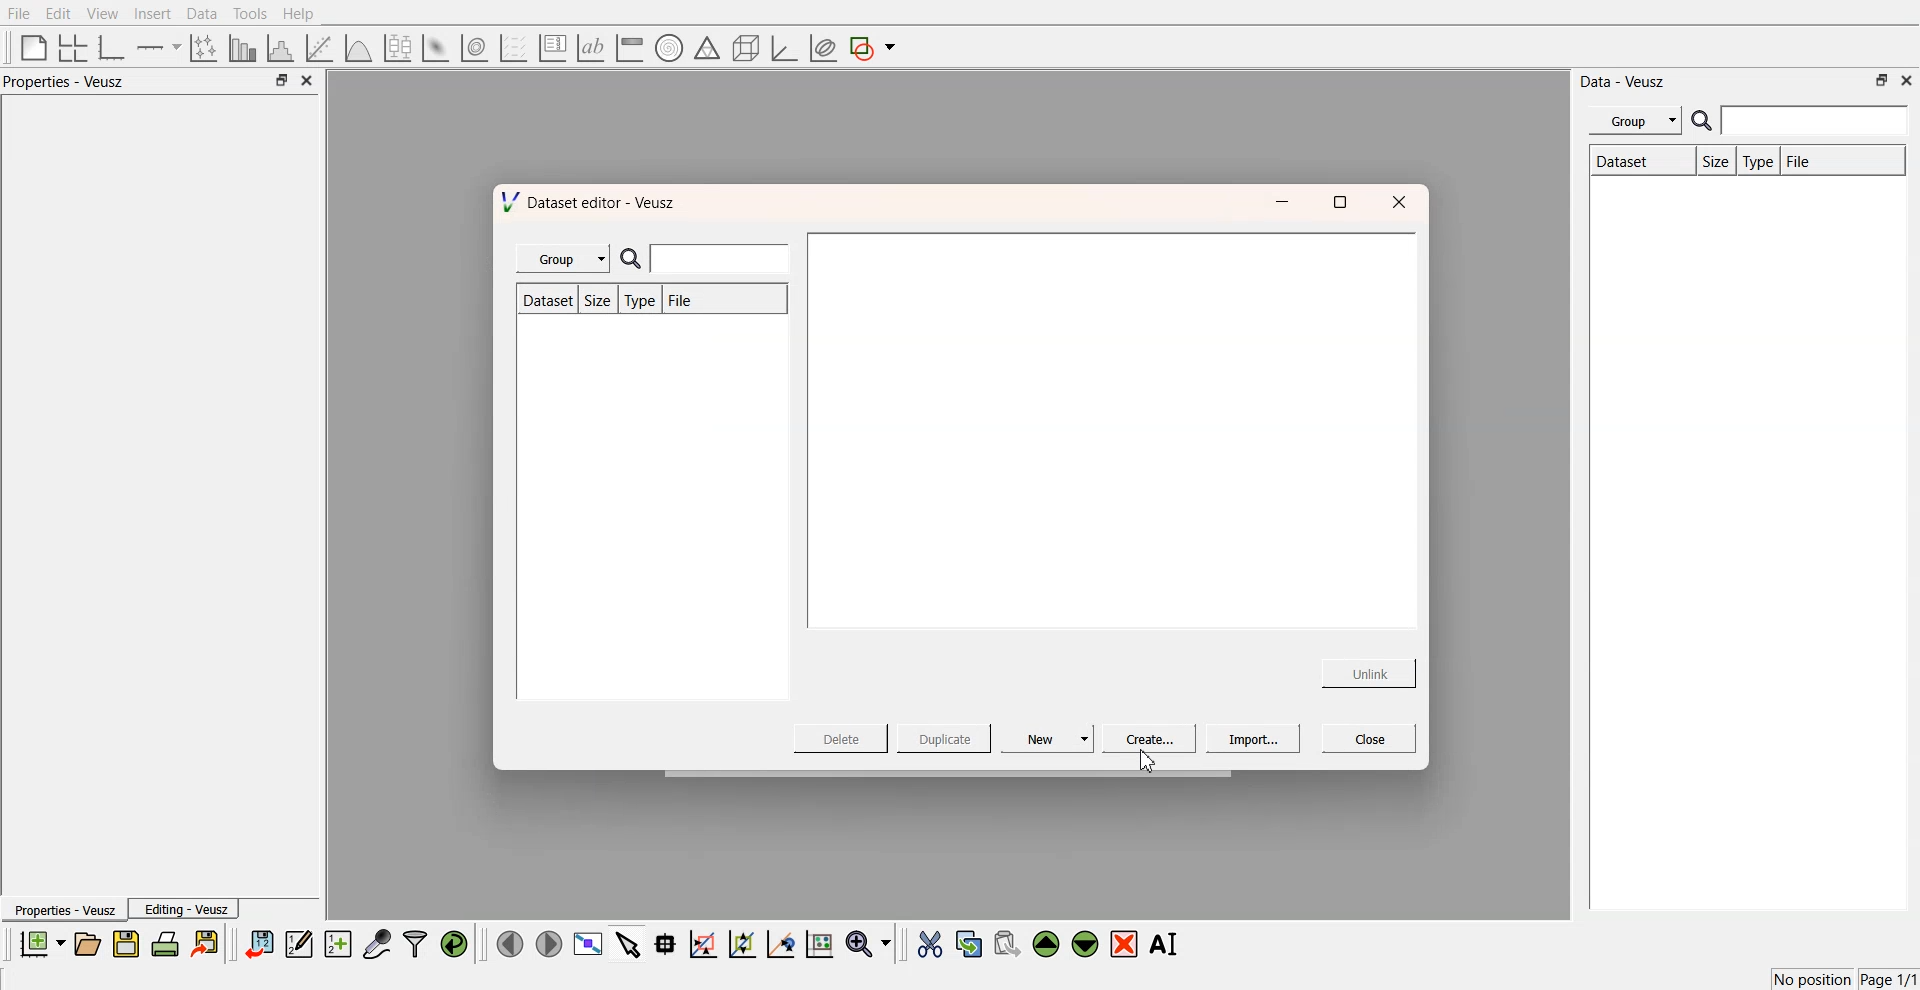  Describe the element at coordinates (40, 943) in the screenshot. I see `new documents` at that location.